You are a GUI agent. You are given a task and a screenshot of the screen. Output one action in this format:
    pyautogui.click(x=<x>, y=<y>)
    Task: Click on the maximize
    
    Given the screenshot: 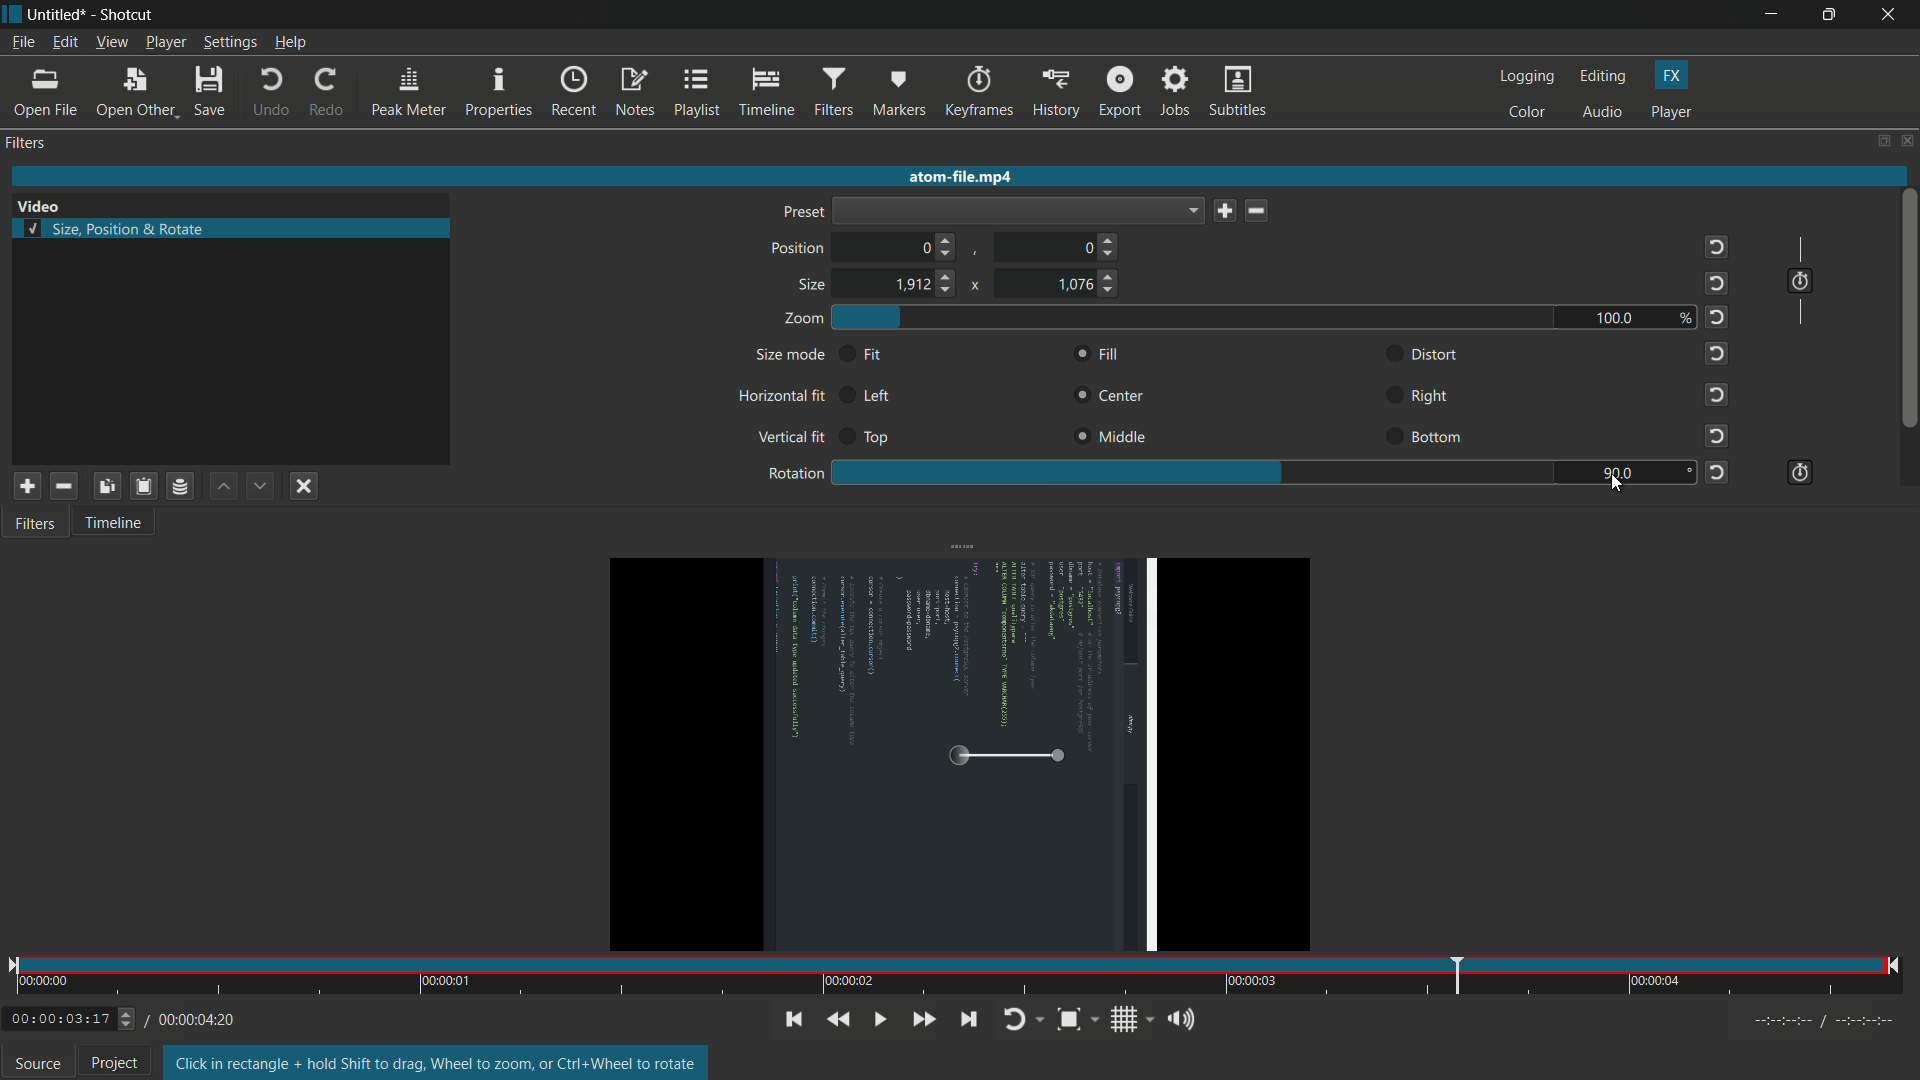 What is the action you would take?
    pyautogui.click(x=1834, y=15)
    